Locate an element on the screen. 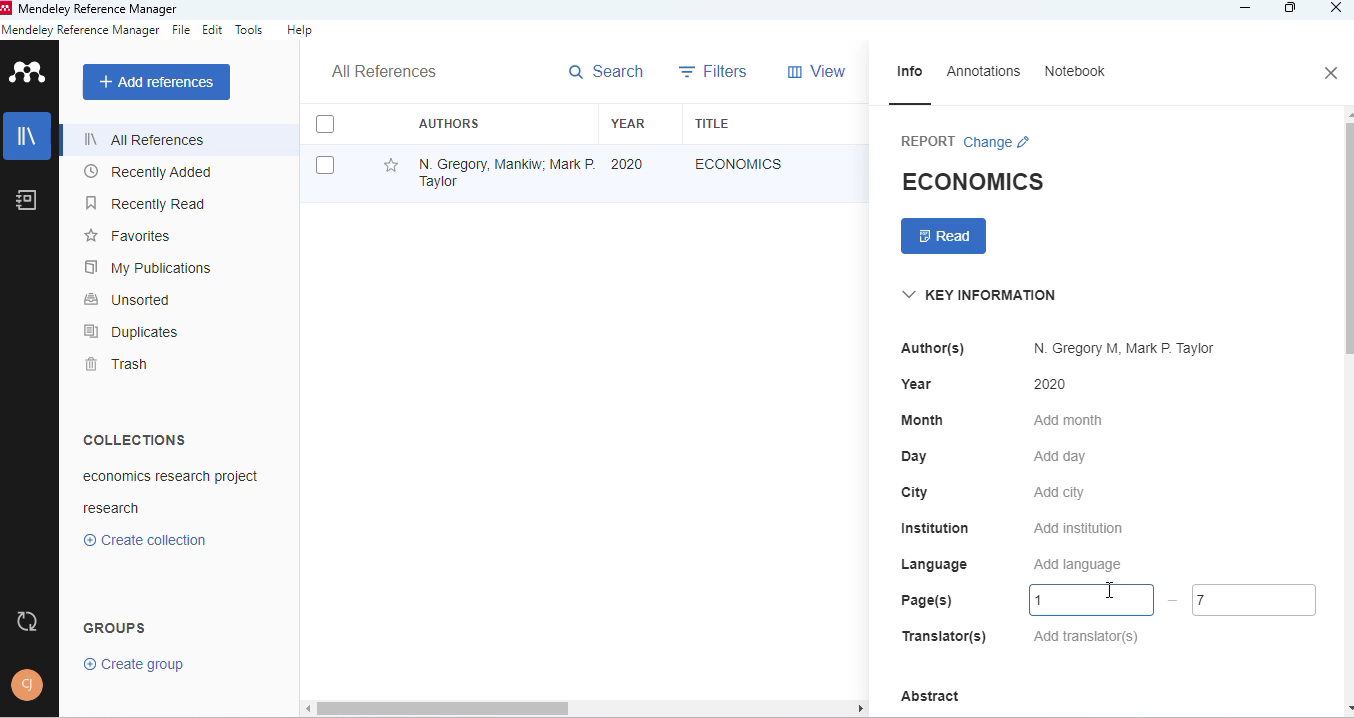 Image resolution: width=1354 pixels, height=718 pixels. abstract is located at coordinates (930, 697).